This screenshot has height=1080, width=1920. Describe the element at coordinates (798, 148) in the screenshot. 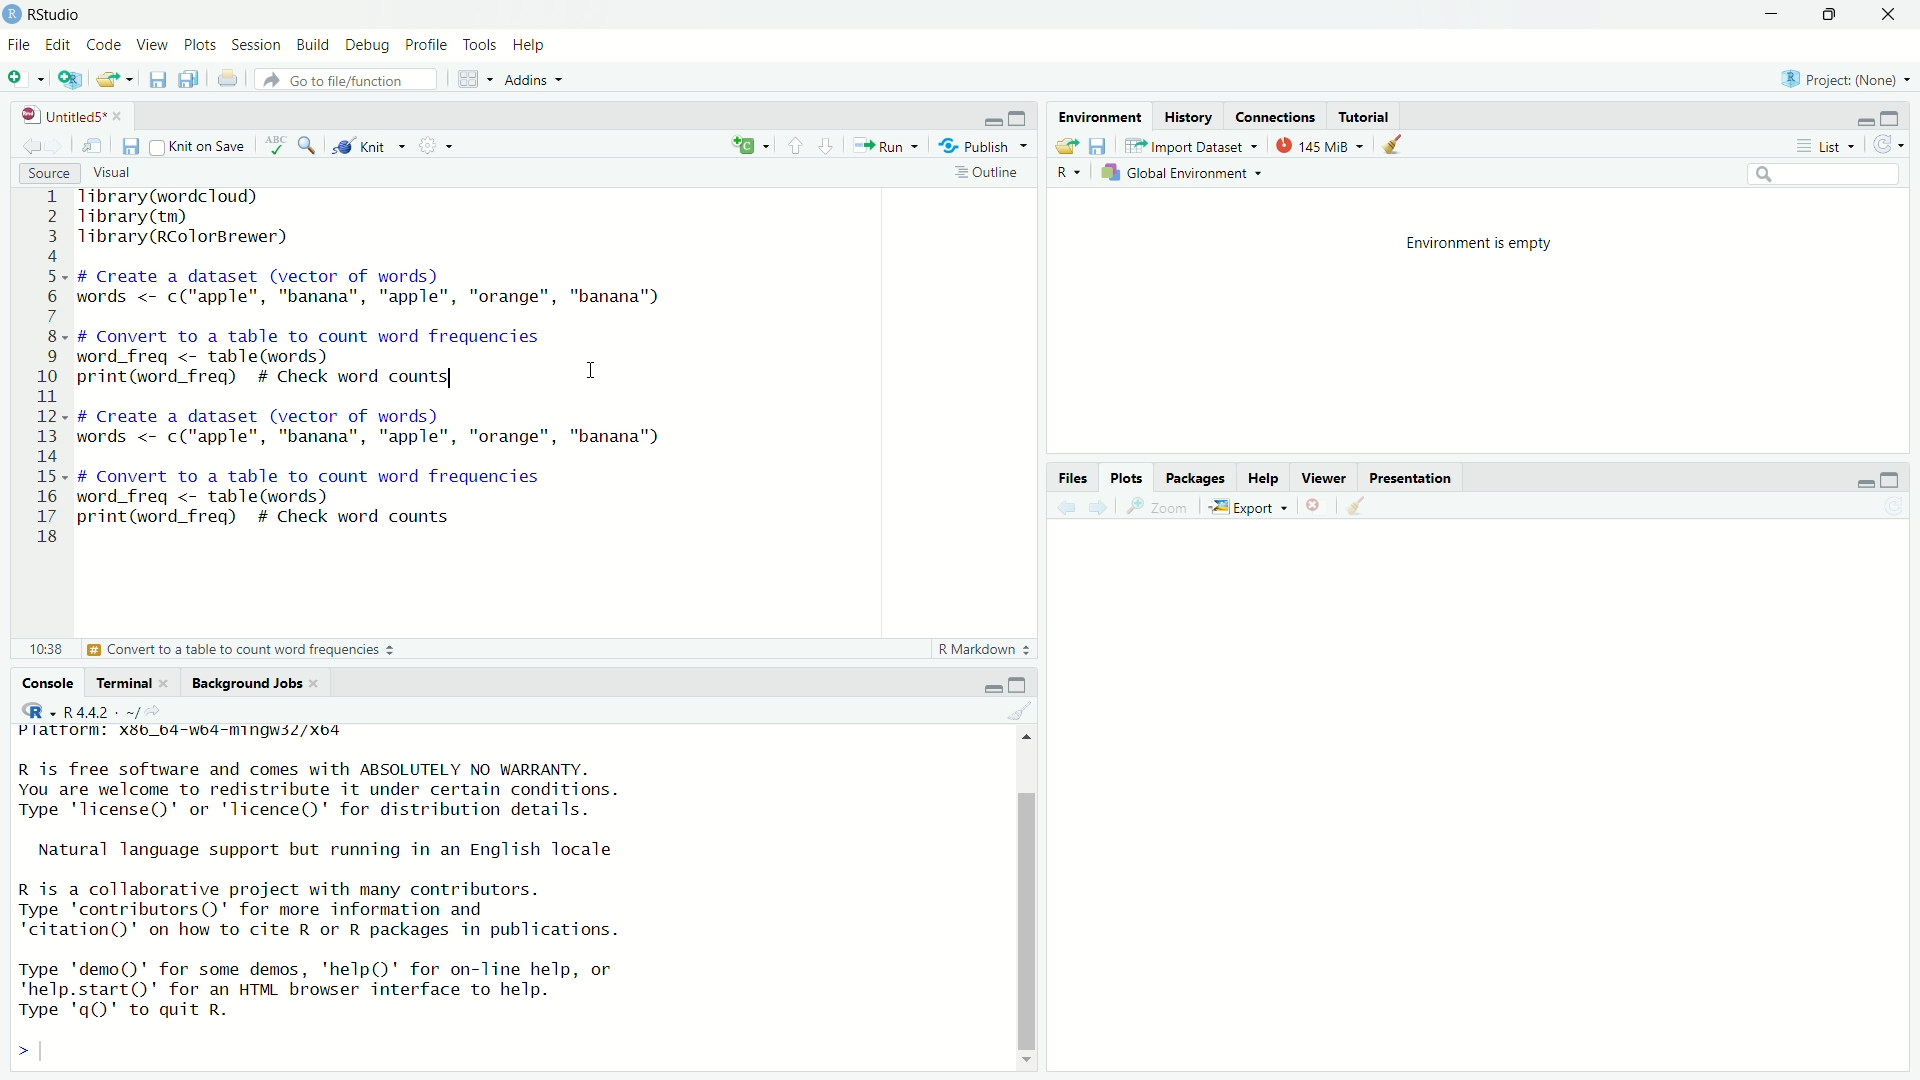

I see `Go to previous Section/chunk` at that location.